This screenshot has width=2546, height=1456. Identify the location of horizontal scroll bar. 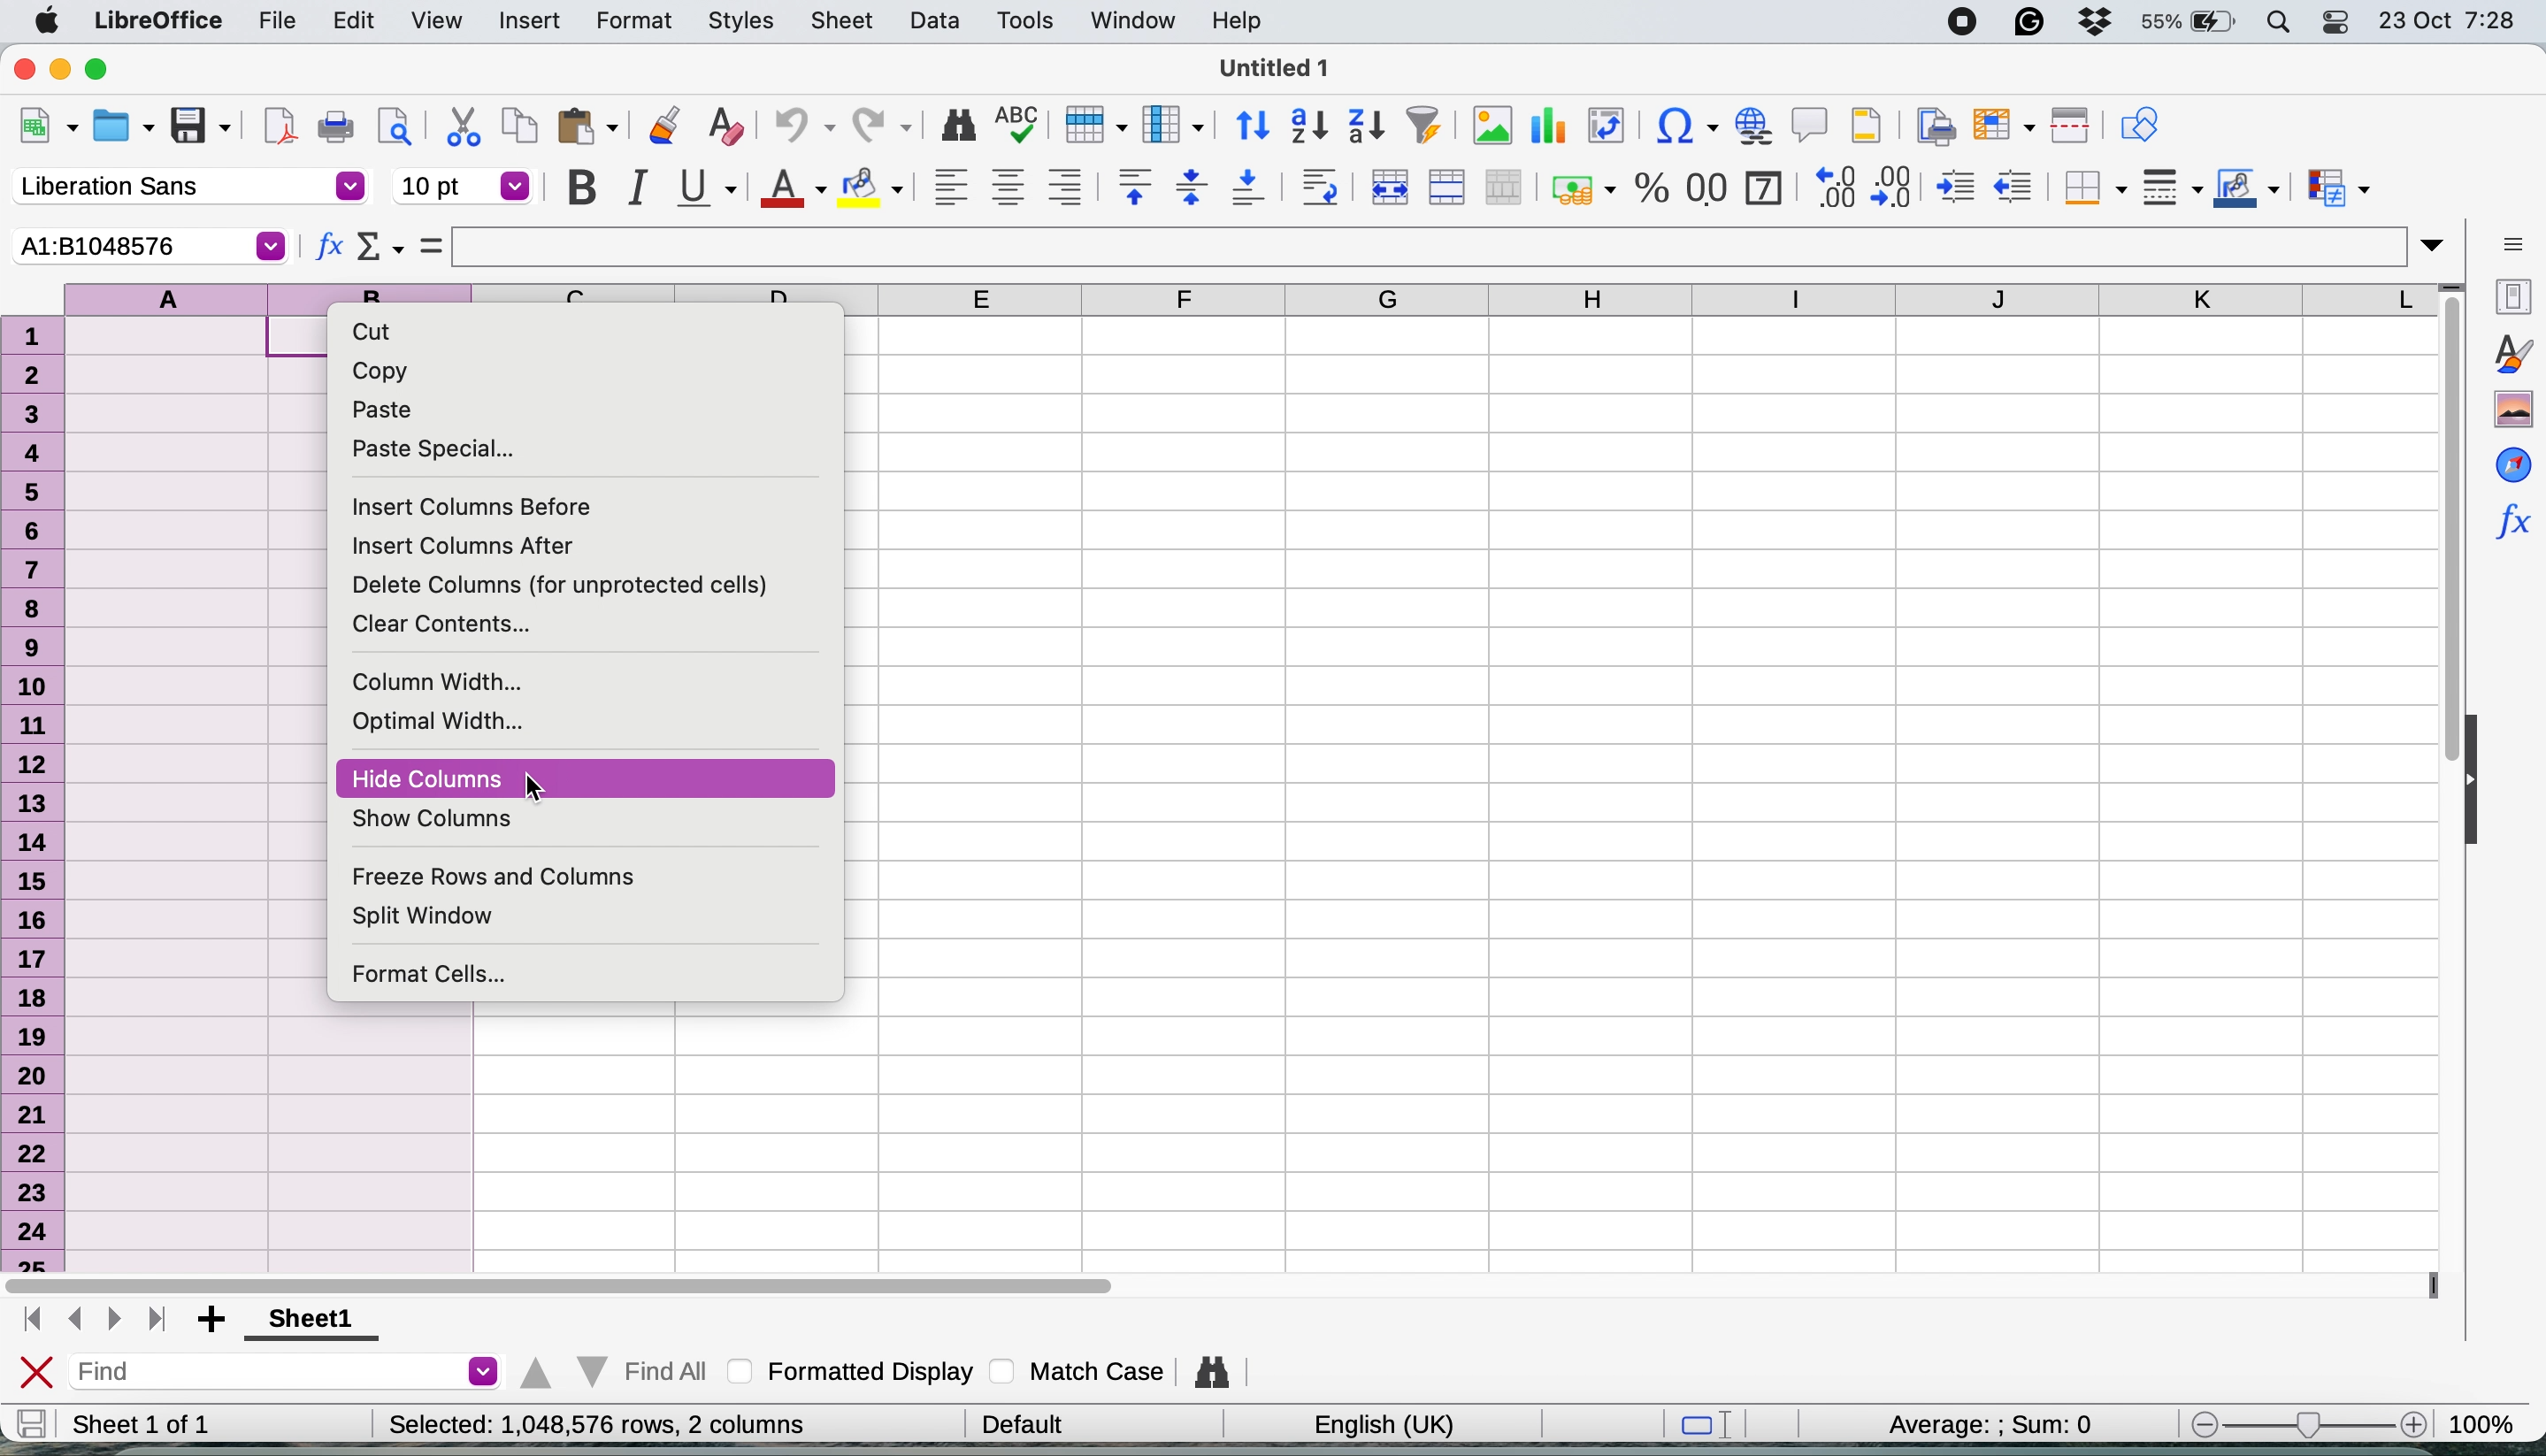
(570, 1281).